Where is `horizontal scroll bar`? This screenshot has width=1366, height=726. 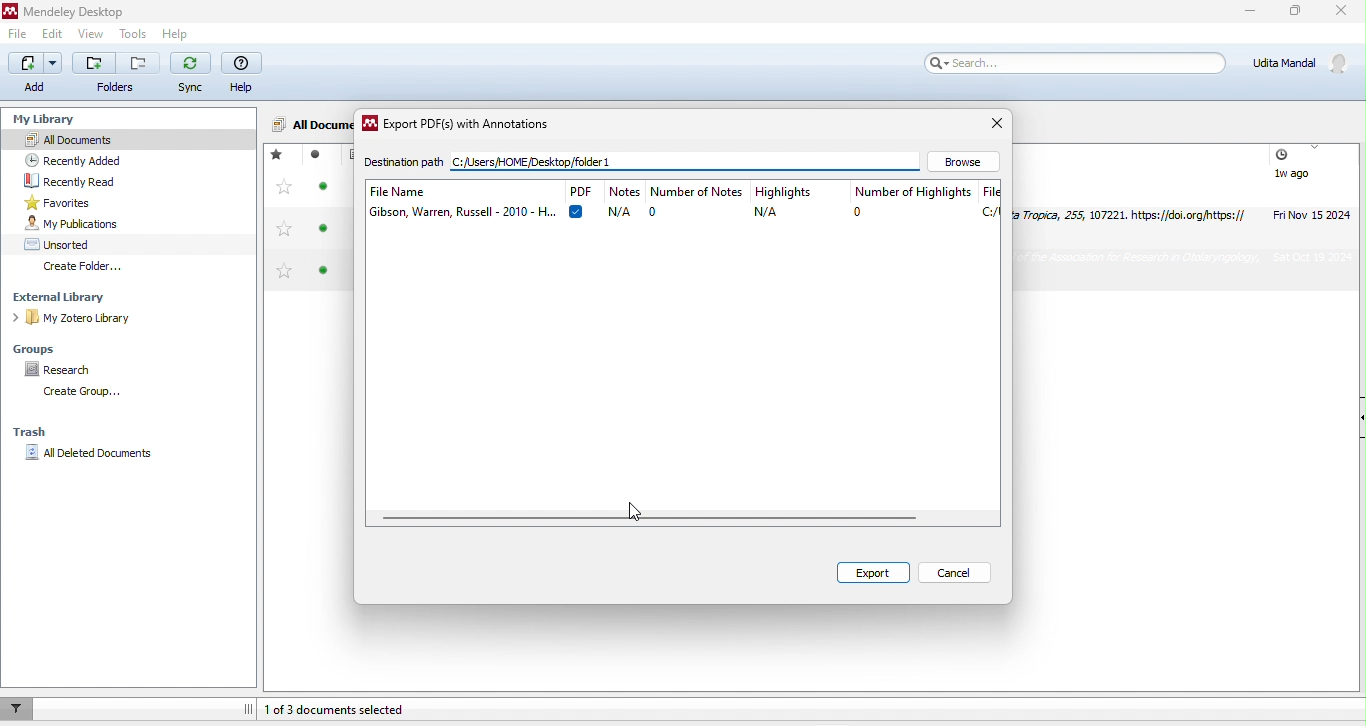 horizontal scroll bar is located at coordinates (653, 519).